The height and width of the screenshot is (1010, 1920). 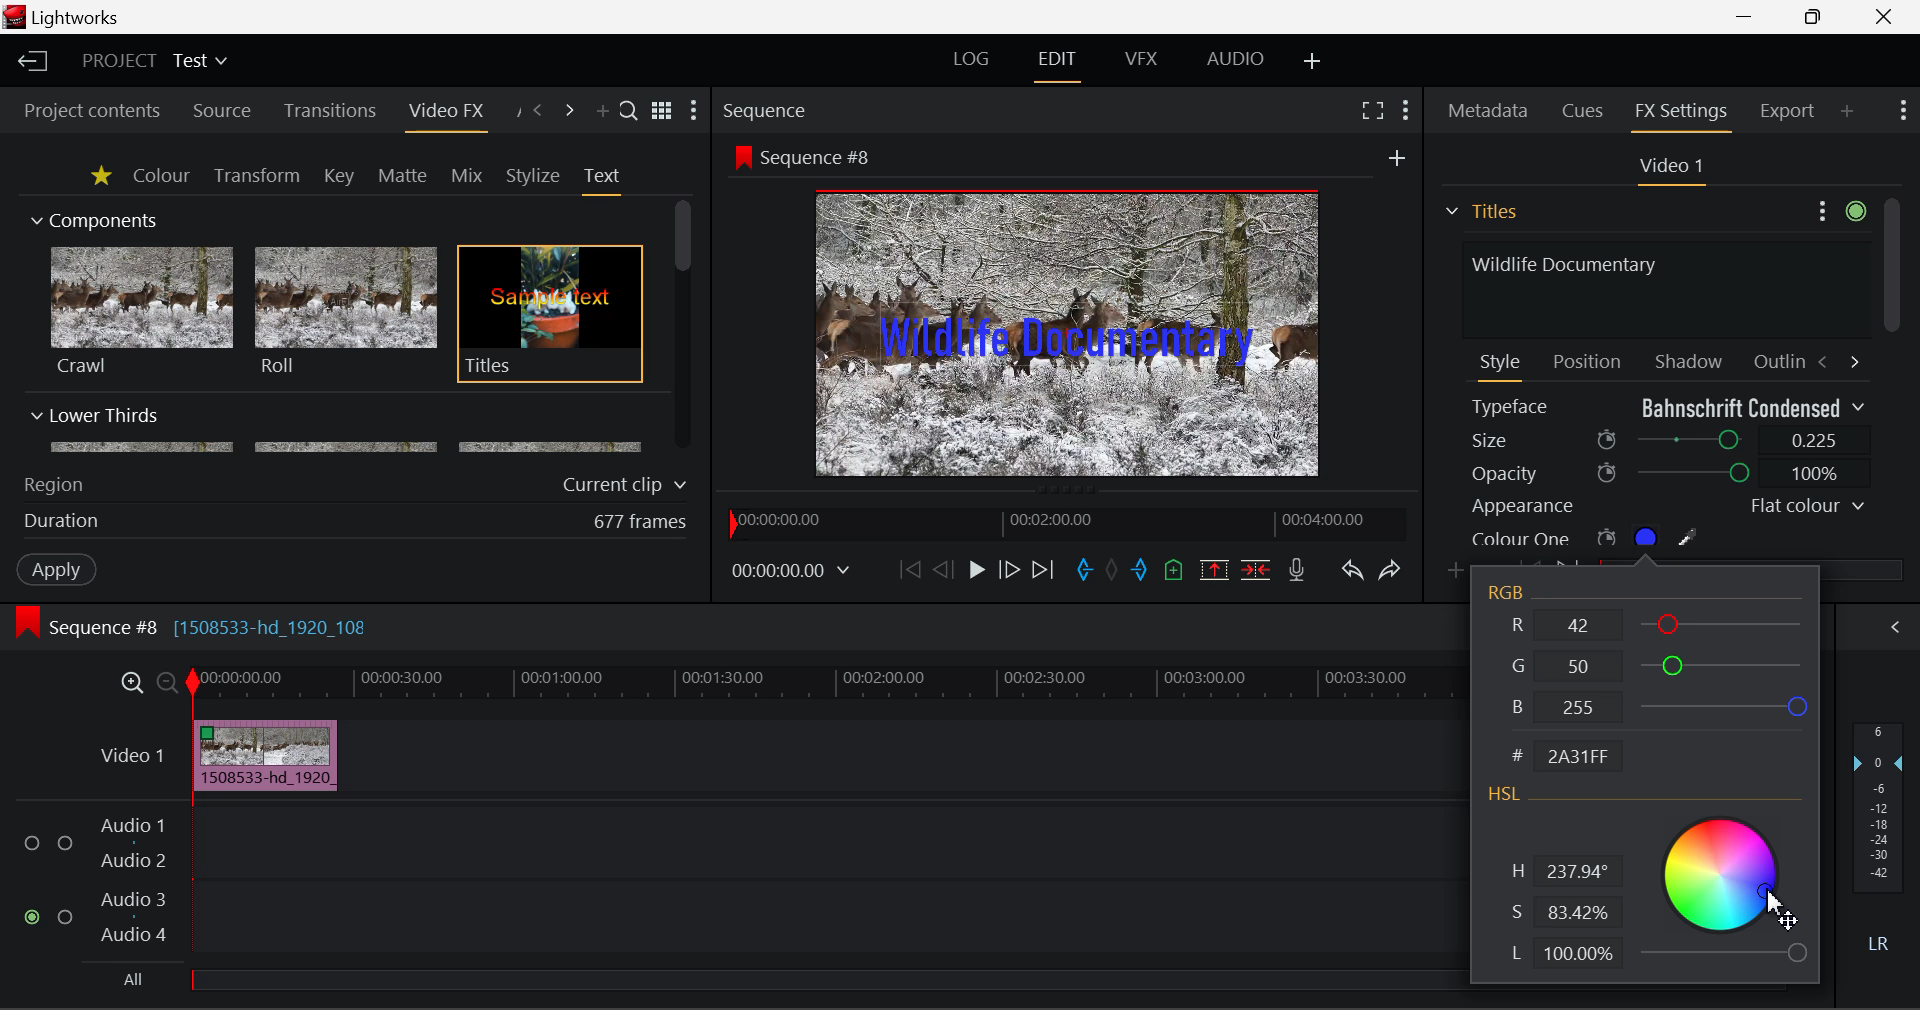 I want to click on LOG Layout, so click(x=972, y=58).